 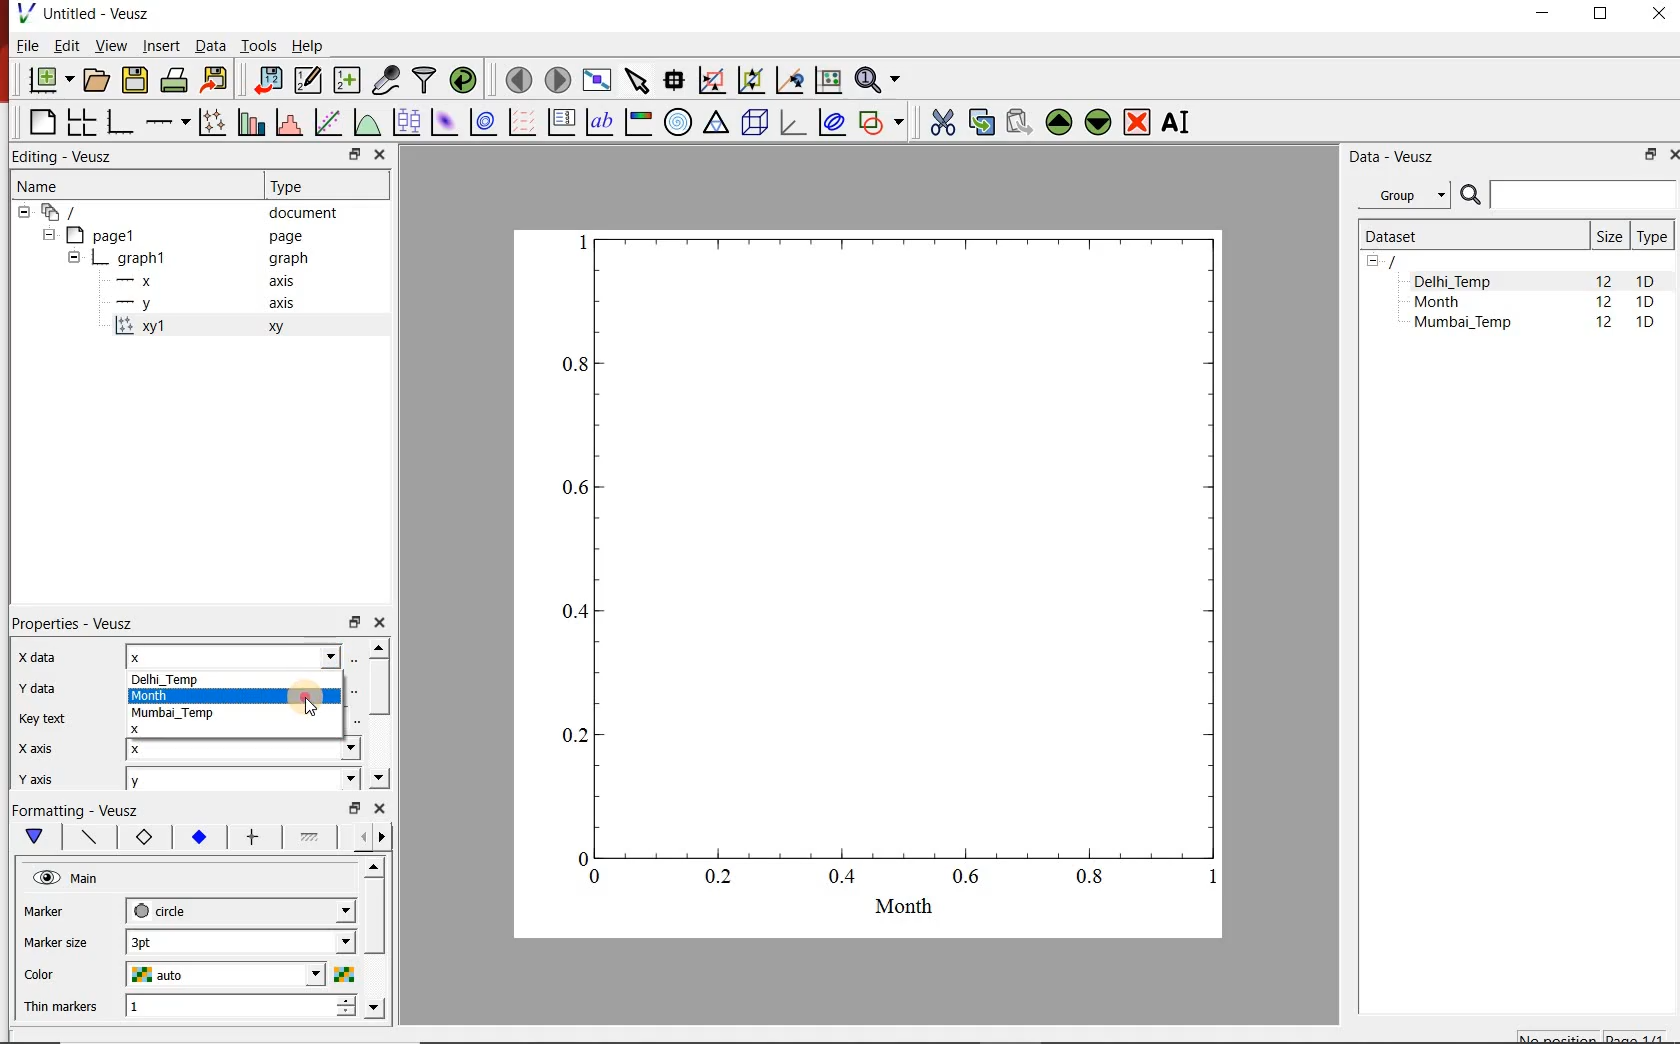 I want to click on 1D, so click(x=1645, y=303).